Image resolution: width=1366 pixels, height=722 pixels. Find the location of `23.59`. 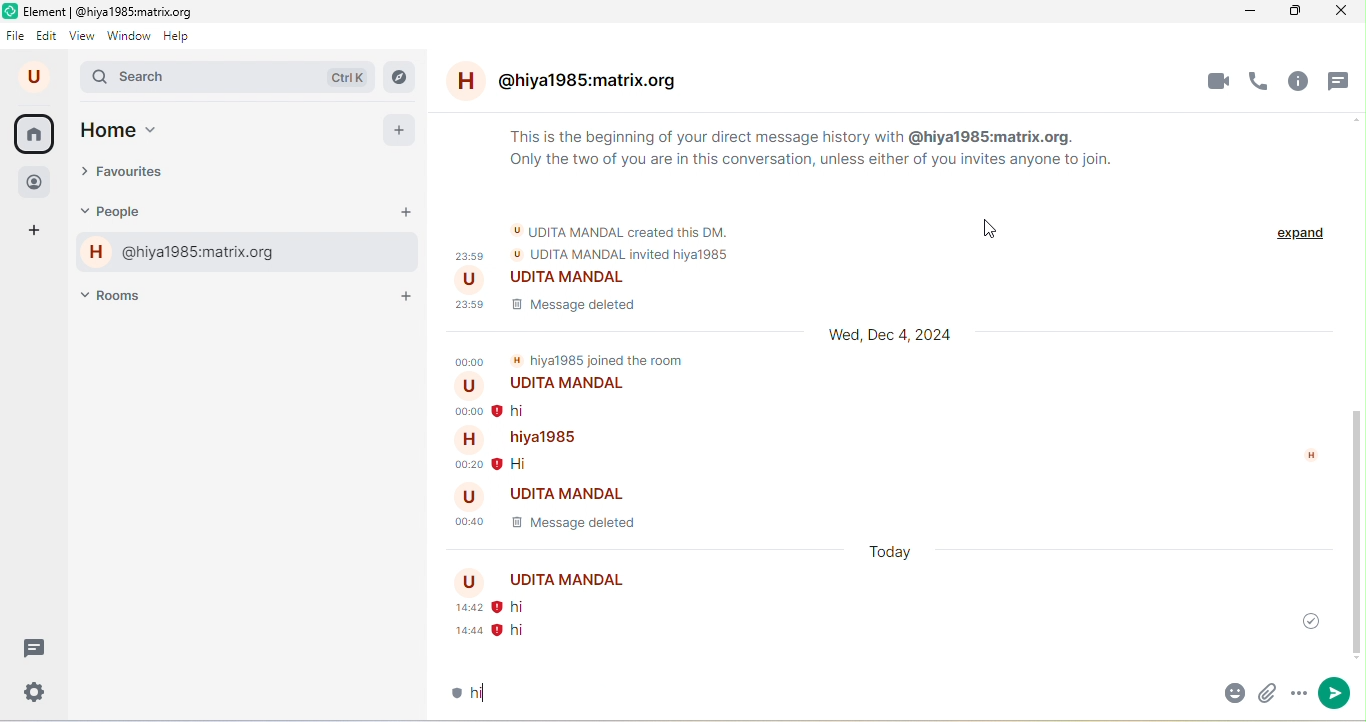

23.59 is located at coordinates (473, 308).